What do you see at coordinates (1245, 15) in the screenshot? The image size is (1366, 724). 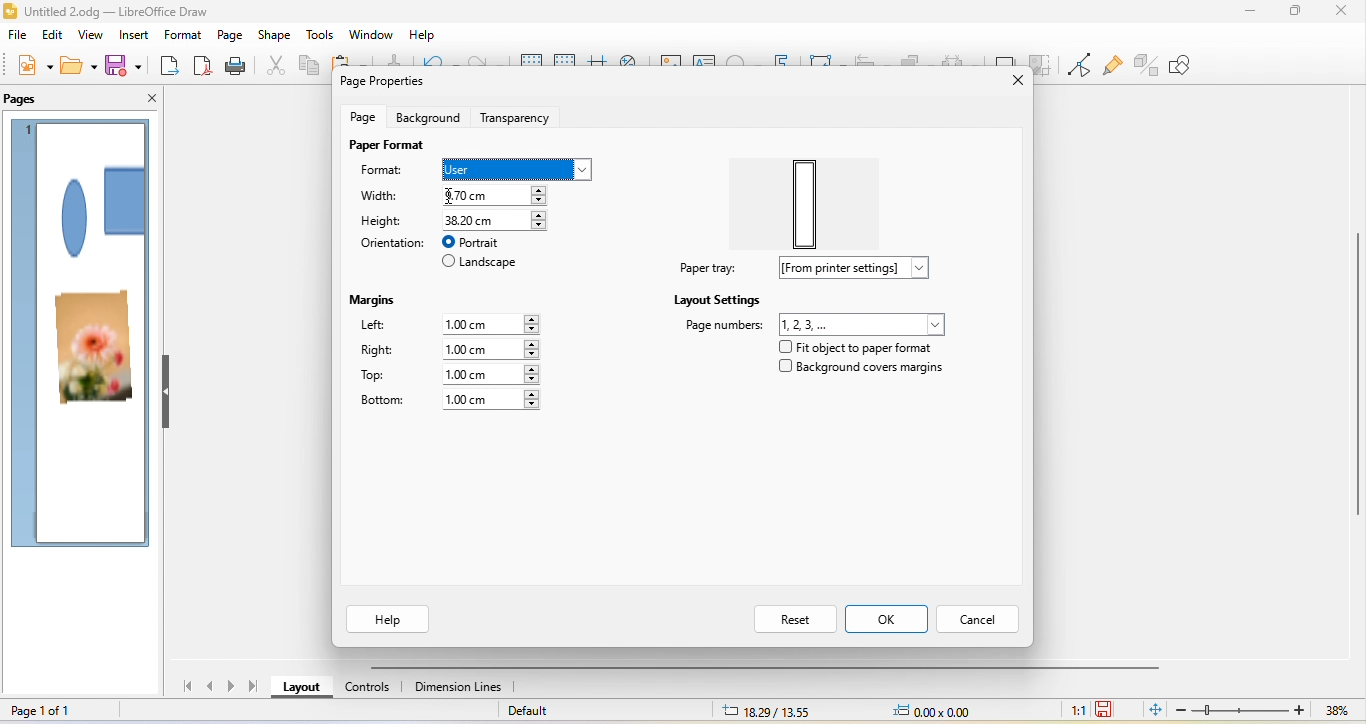 I see `minimize` at bounding box center [1245, 15].